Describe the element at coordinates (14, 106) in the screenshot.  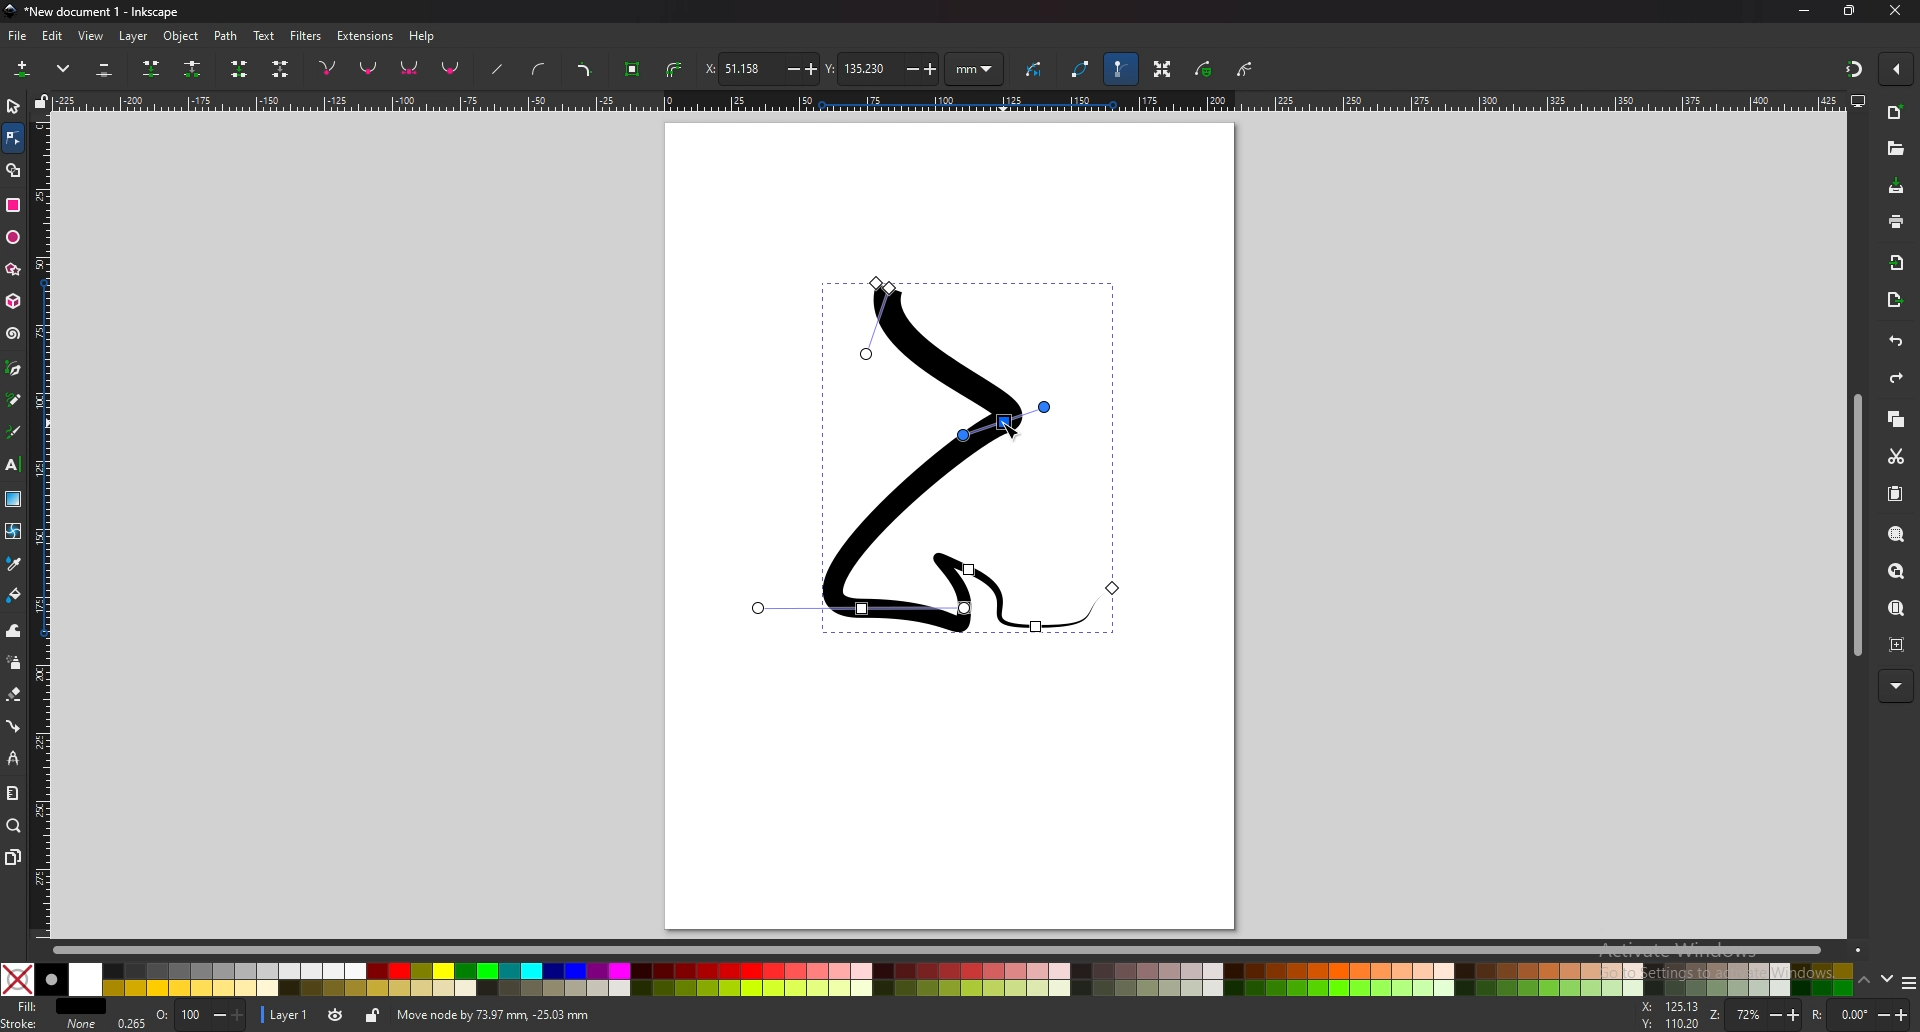
I see `selector` at that location.